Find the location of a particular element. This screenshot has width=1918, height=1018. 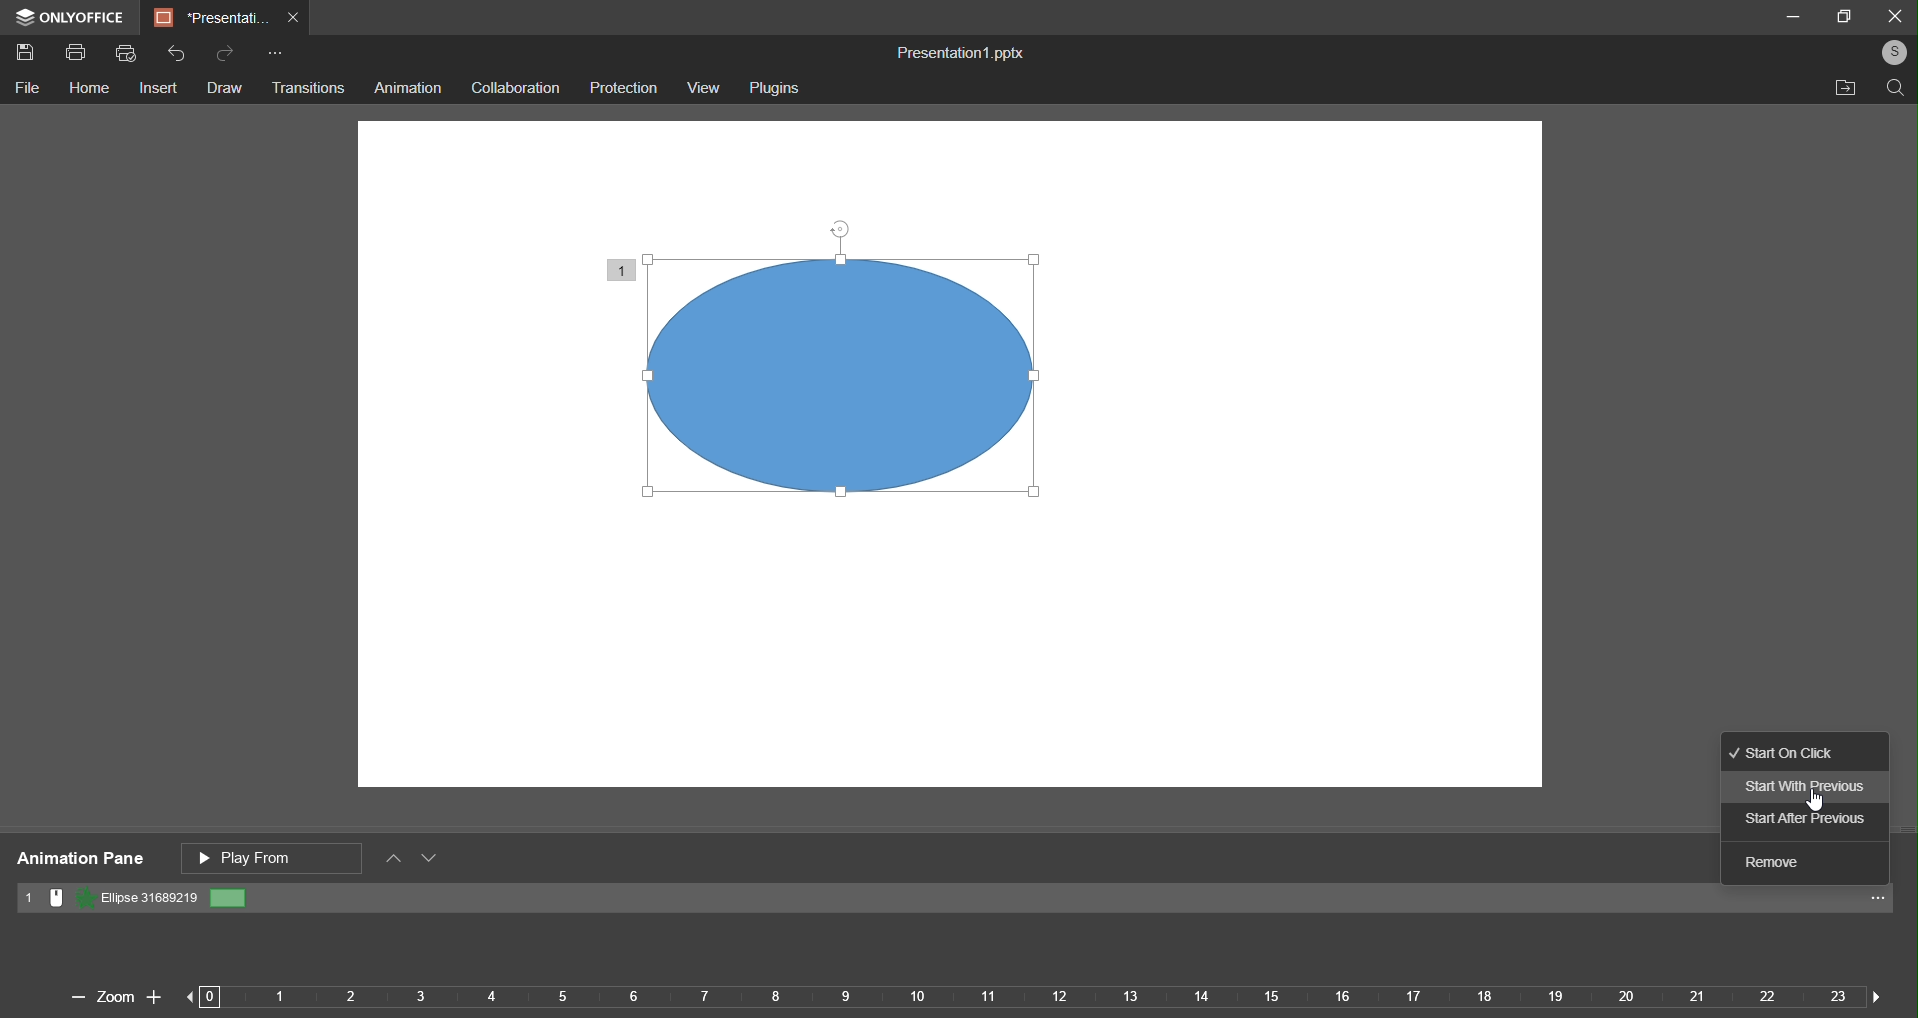

prediction is located at coordinates (624, 87).